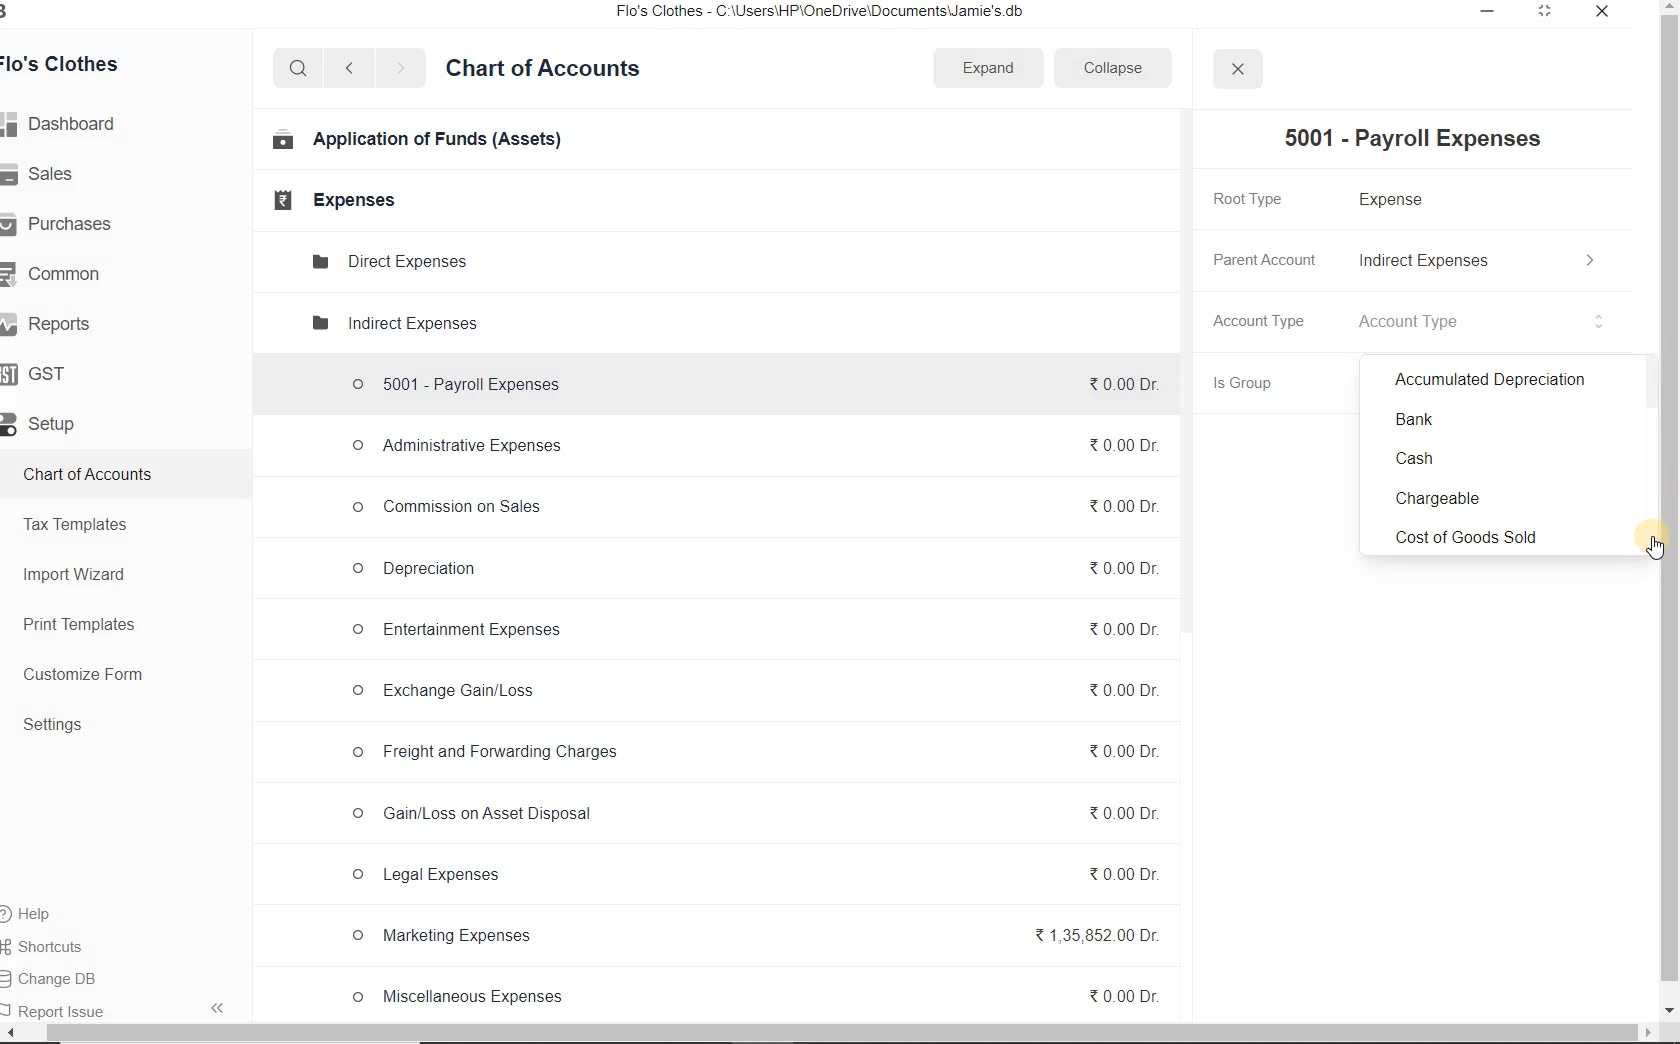  Describe the element at coordinates (404, 70) in the screenshot. I see `next` at that location.